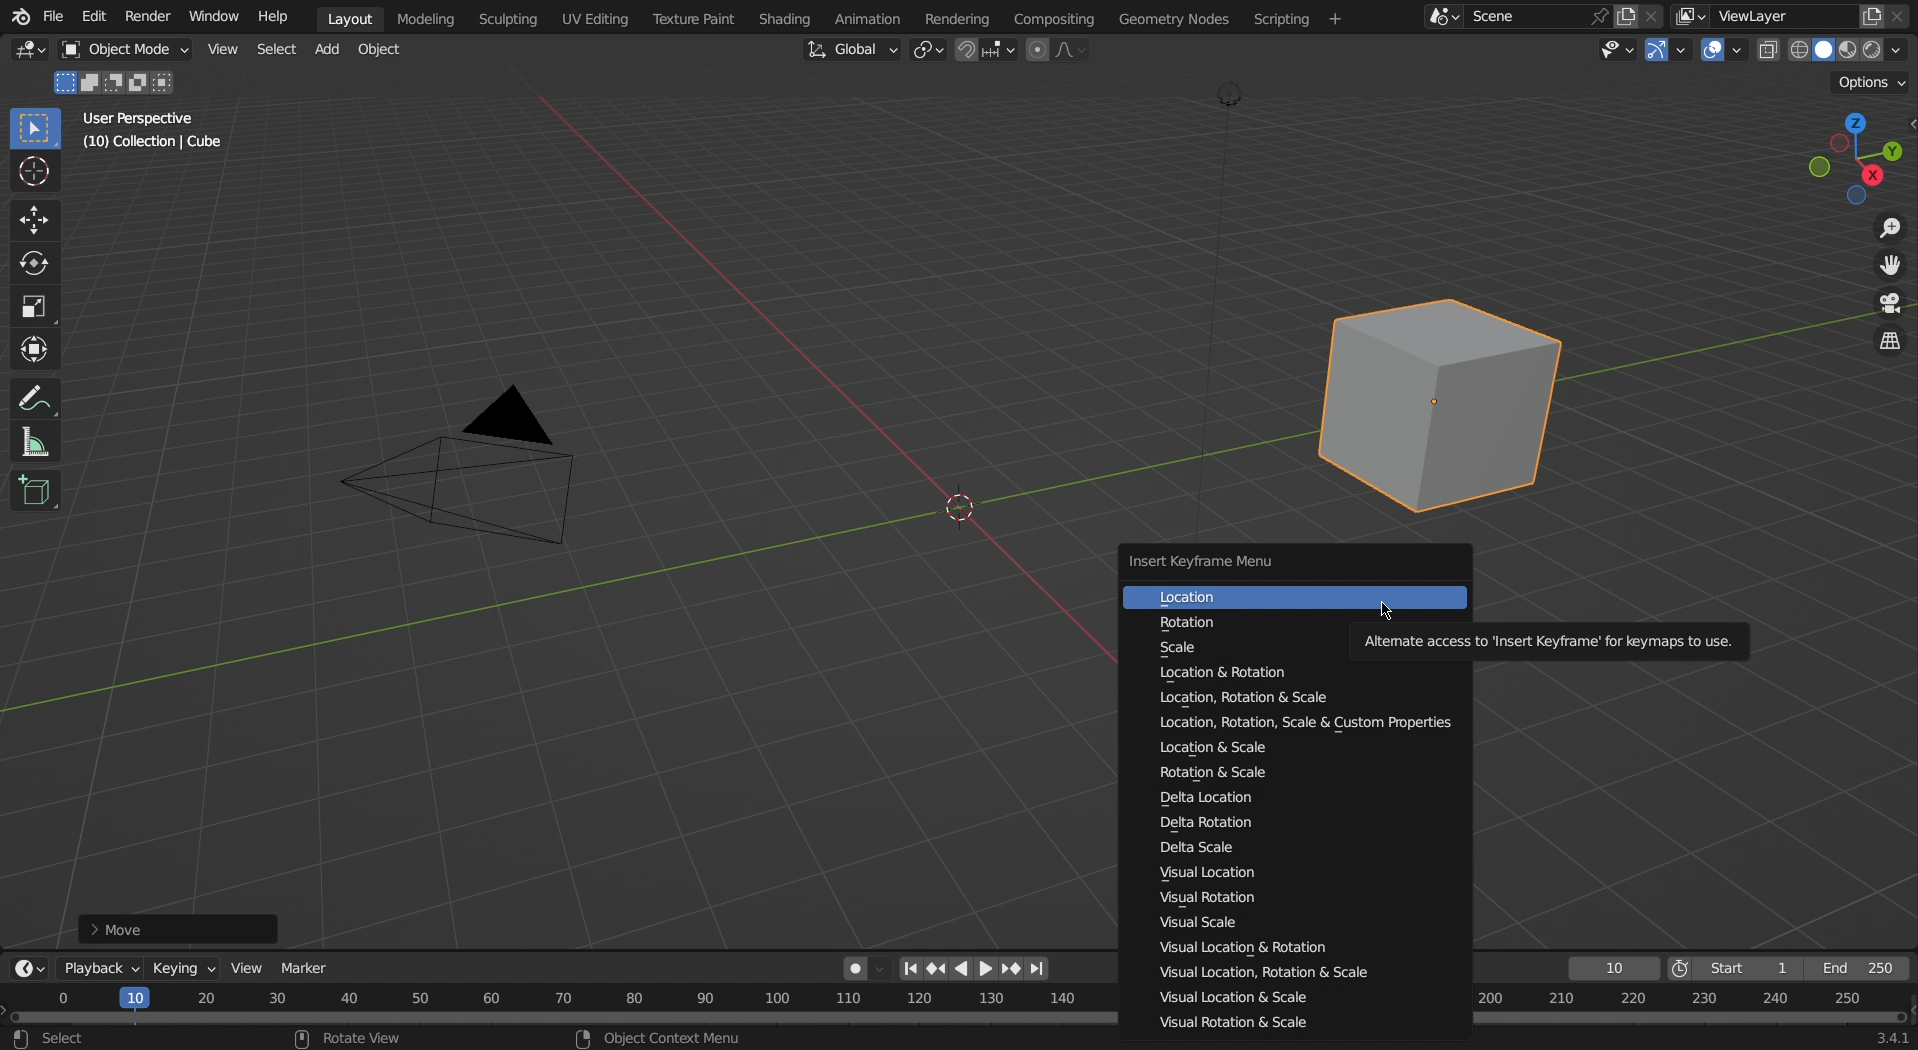  I want to click on pin, so click(1595, 16).